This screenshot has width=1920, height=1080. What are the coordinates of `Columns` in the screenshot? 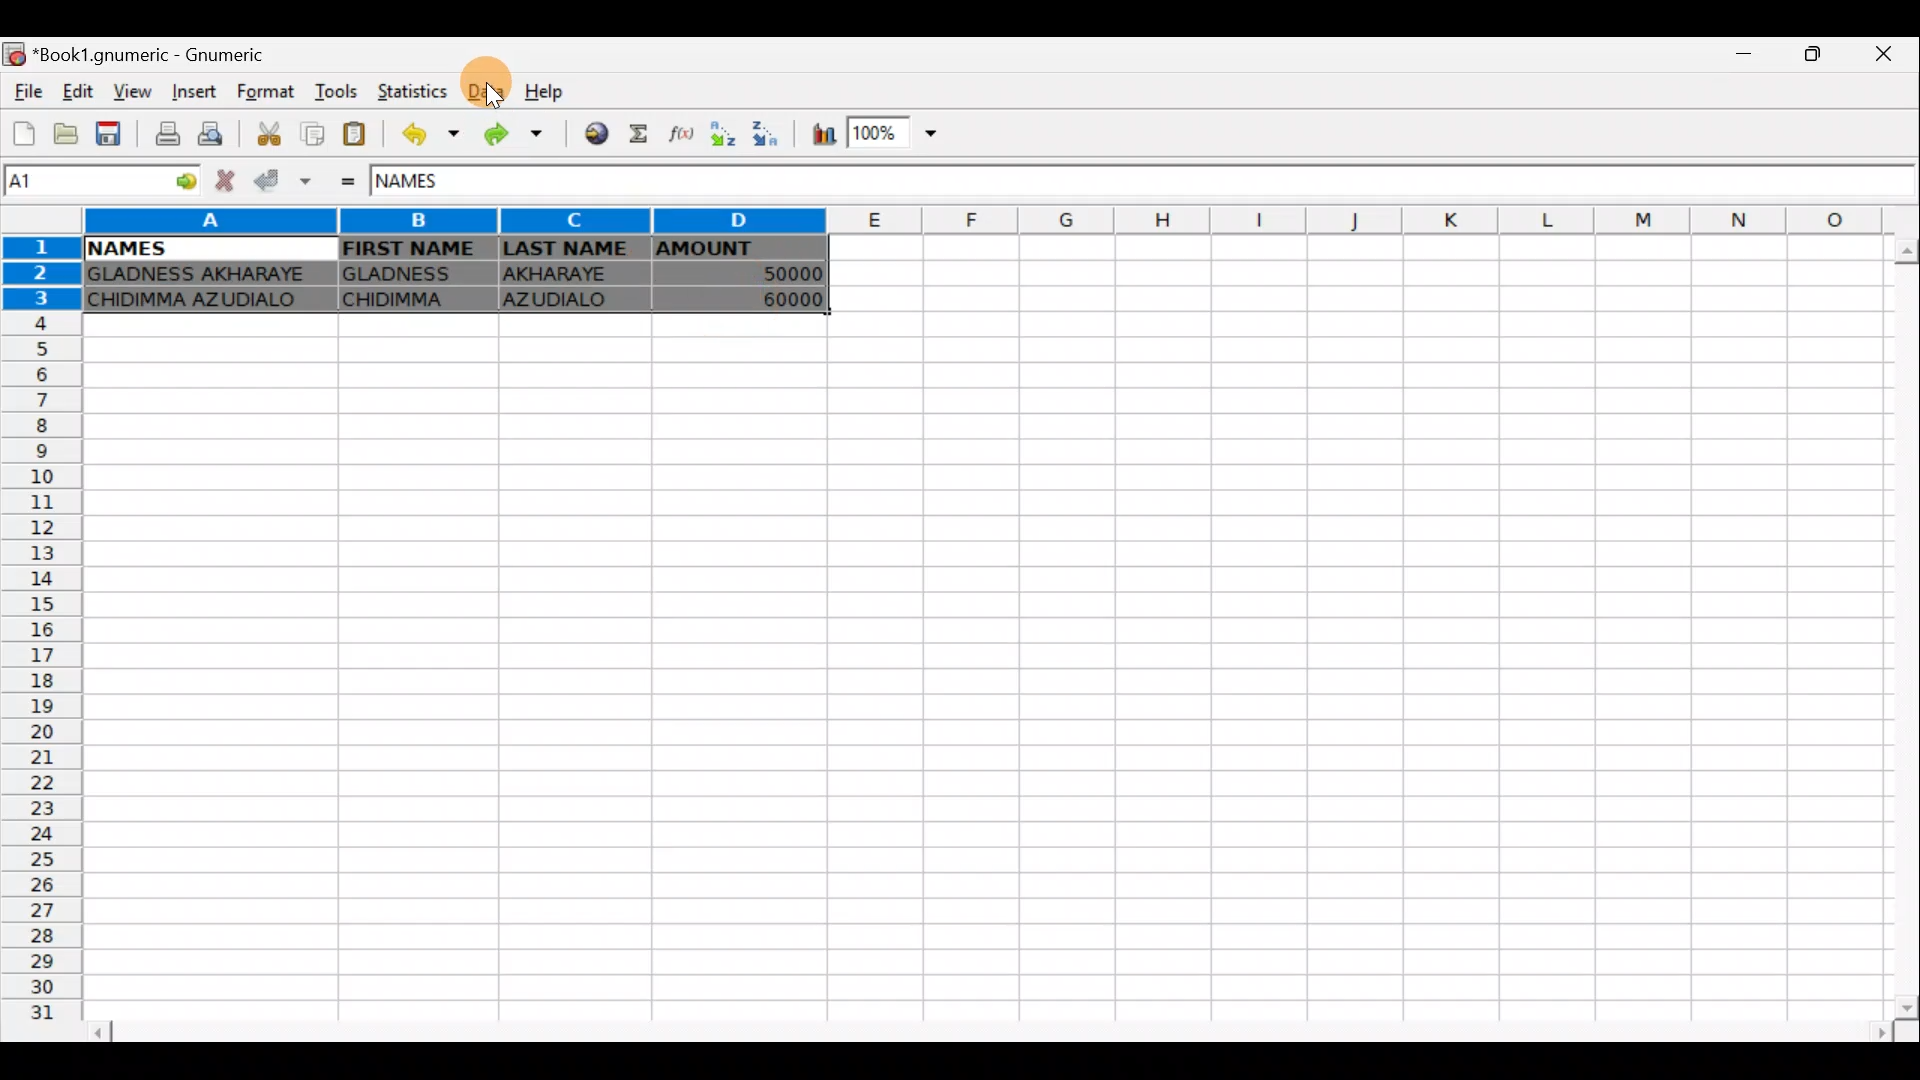 It's located at (1000, 221).